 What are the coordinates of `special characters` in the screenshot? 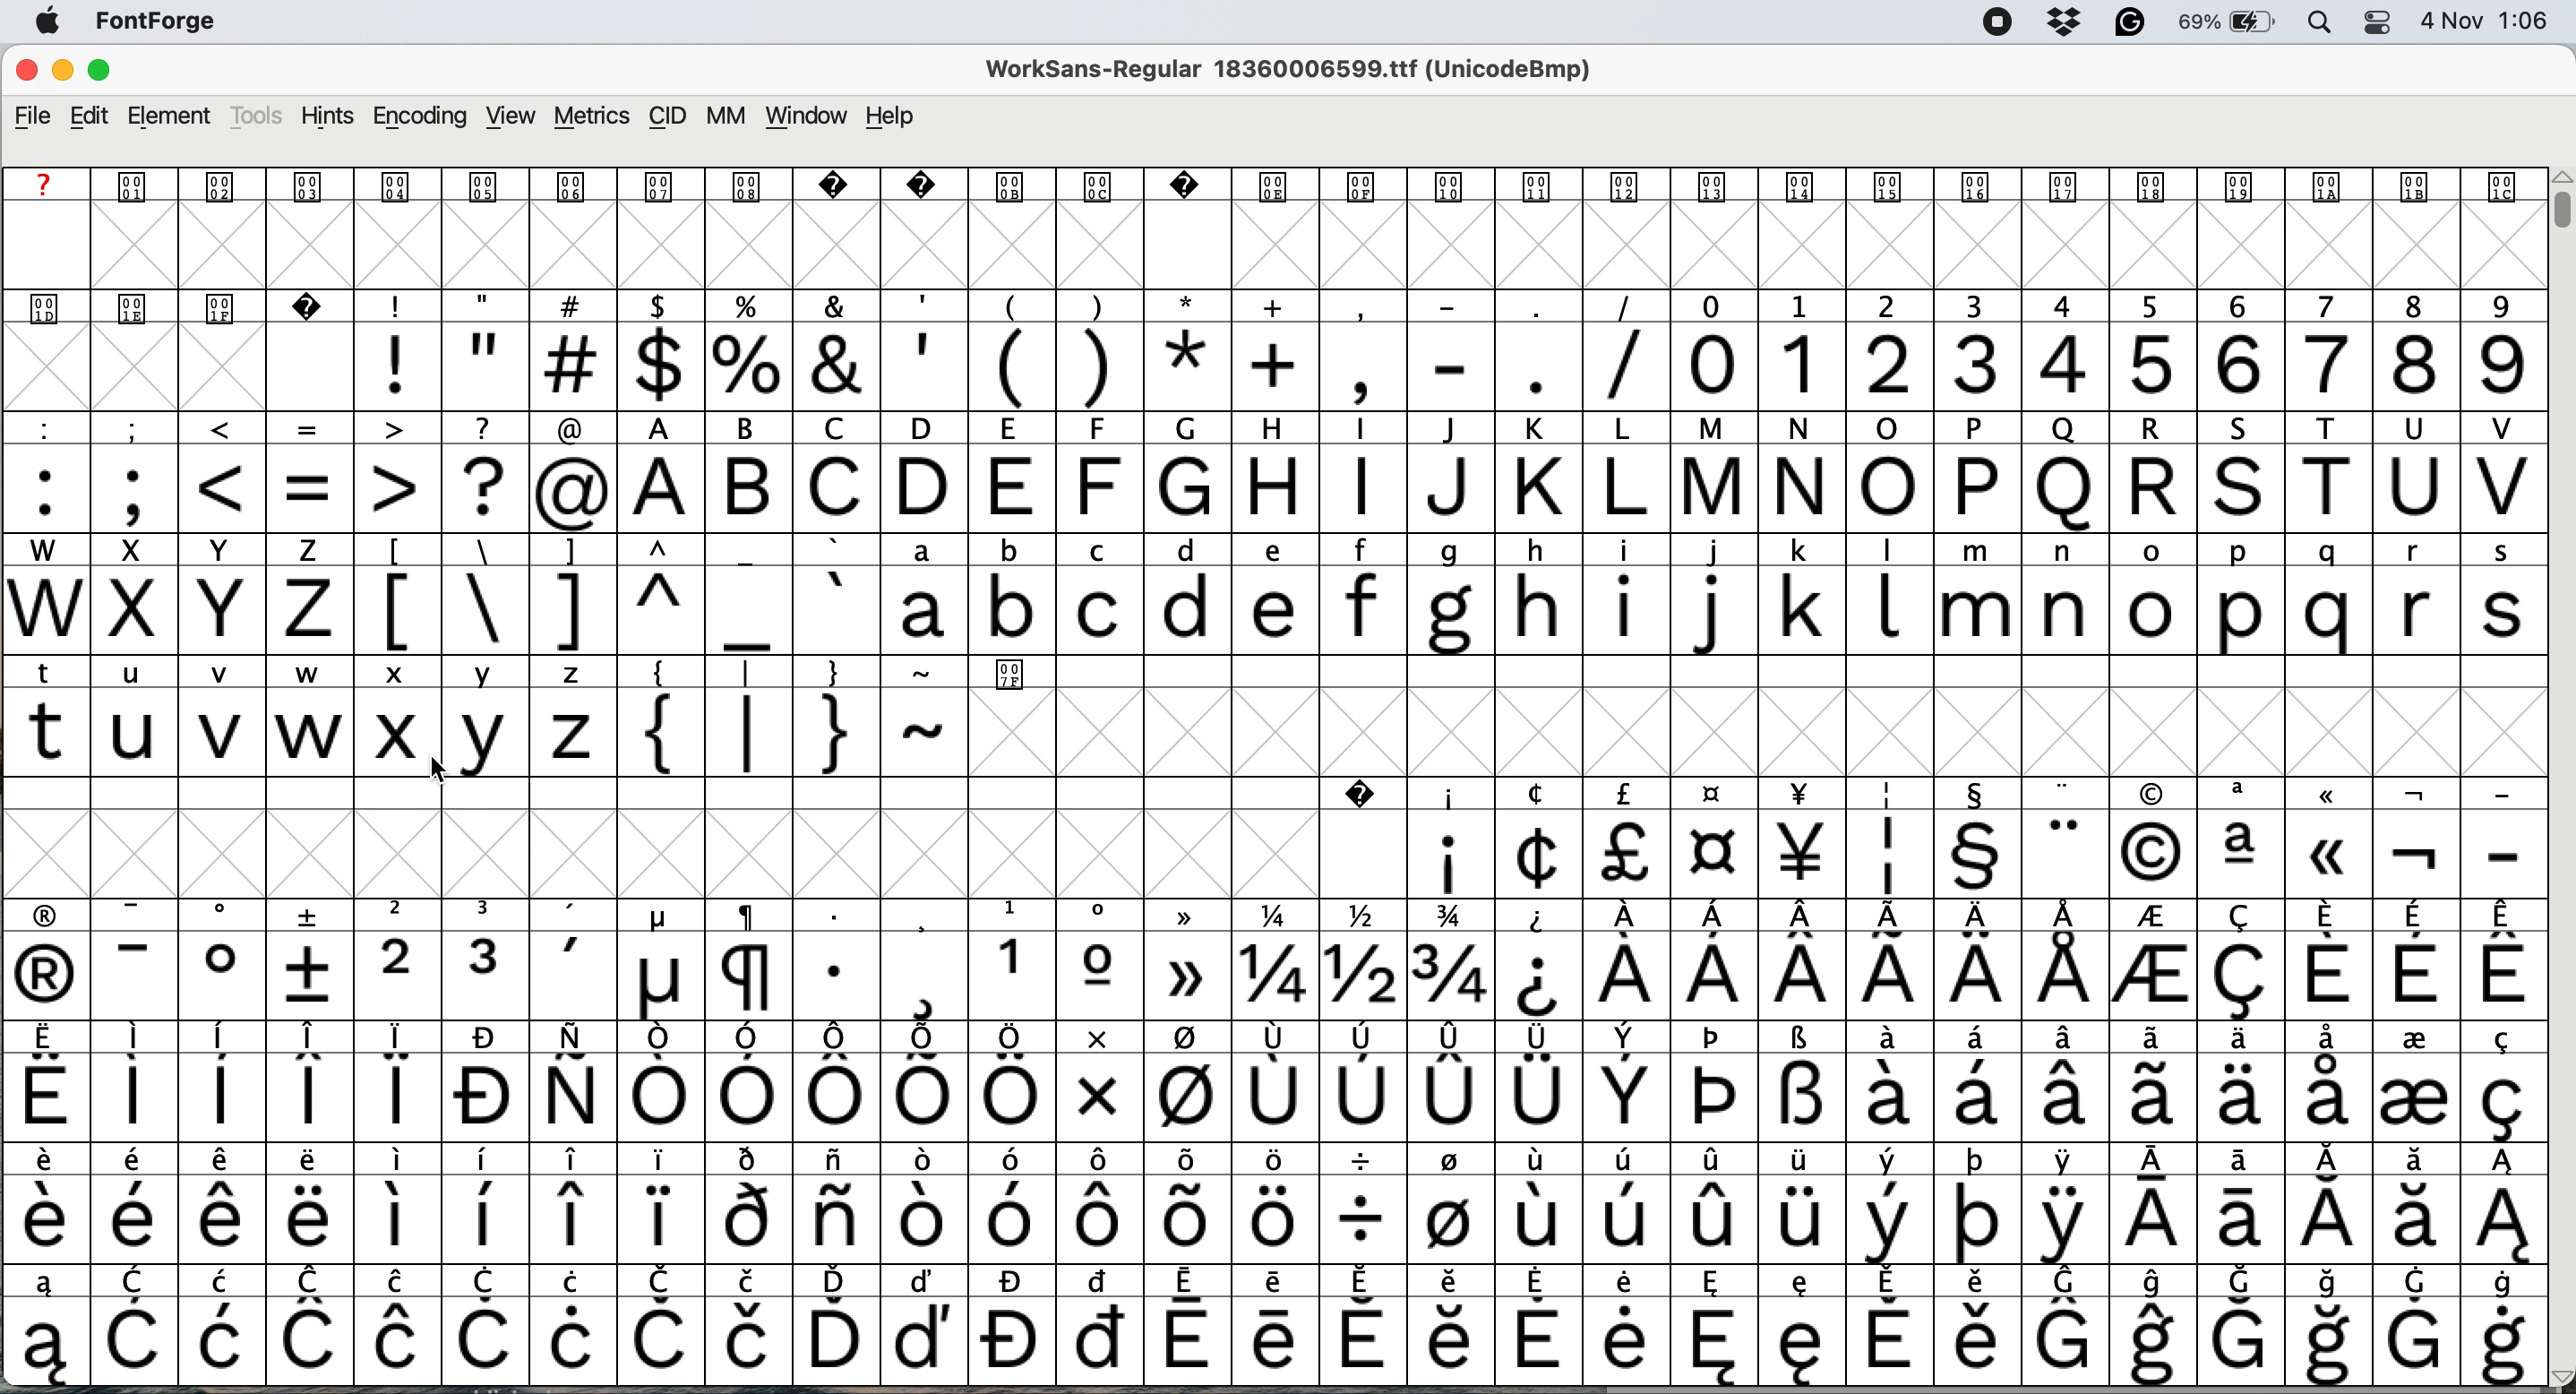 It's located at (1269, 915).